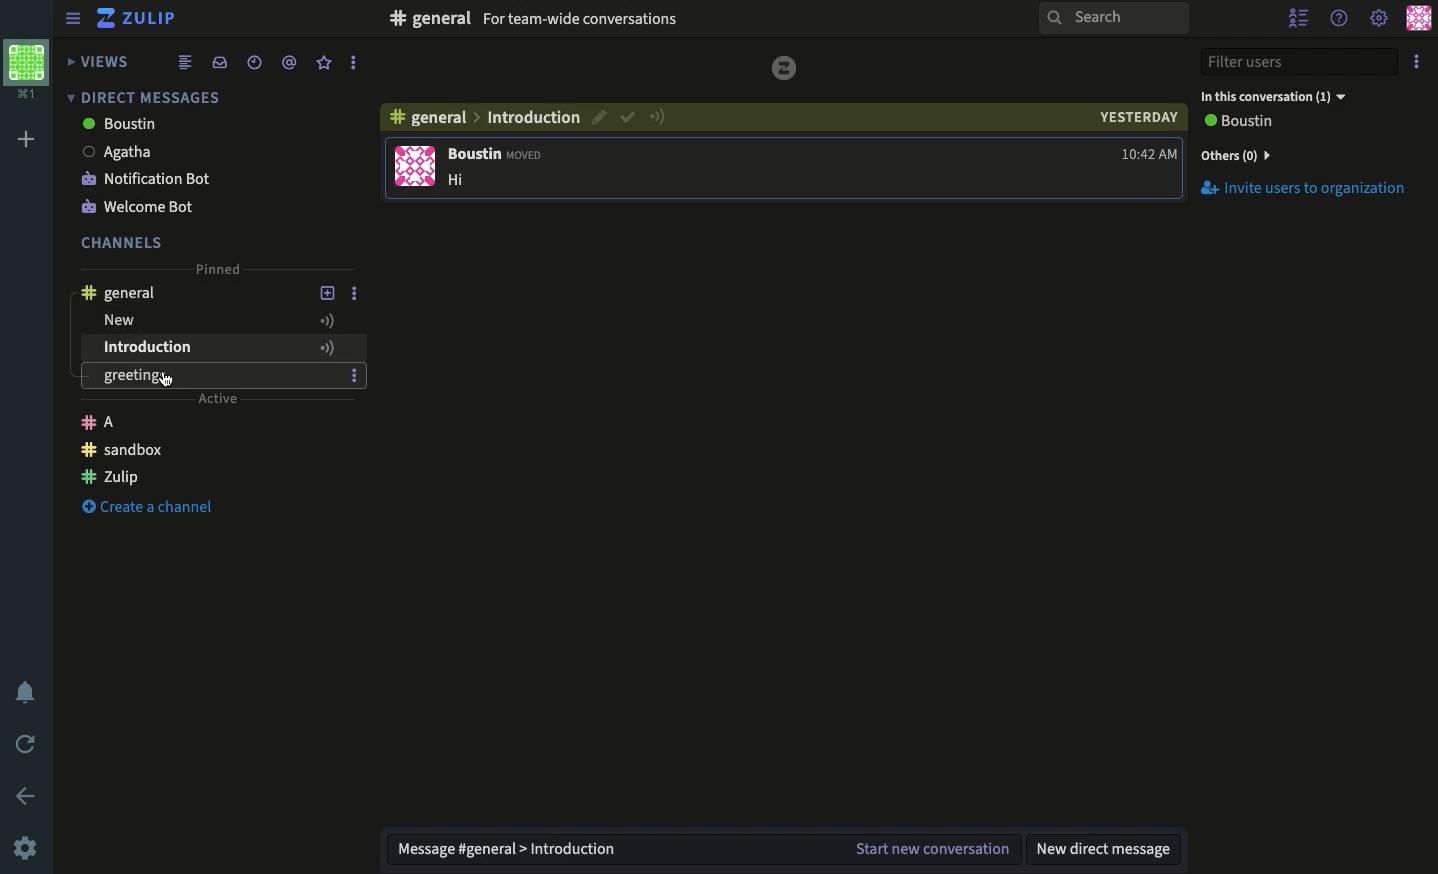 Image resolution: width=1438 pixels, height=874 pixels. I want to click on Channel A, so click(211, 425).